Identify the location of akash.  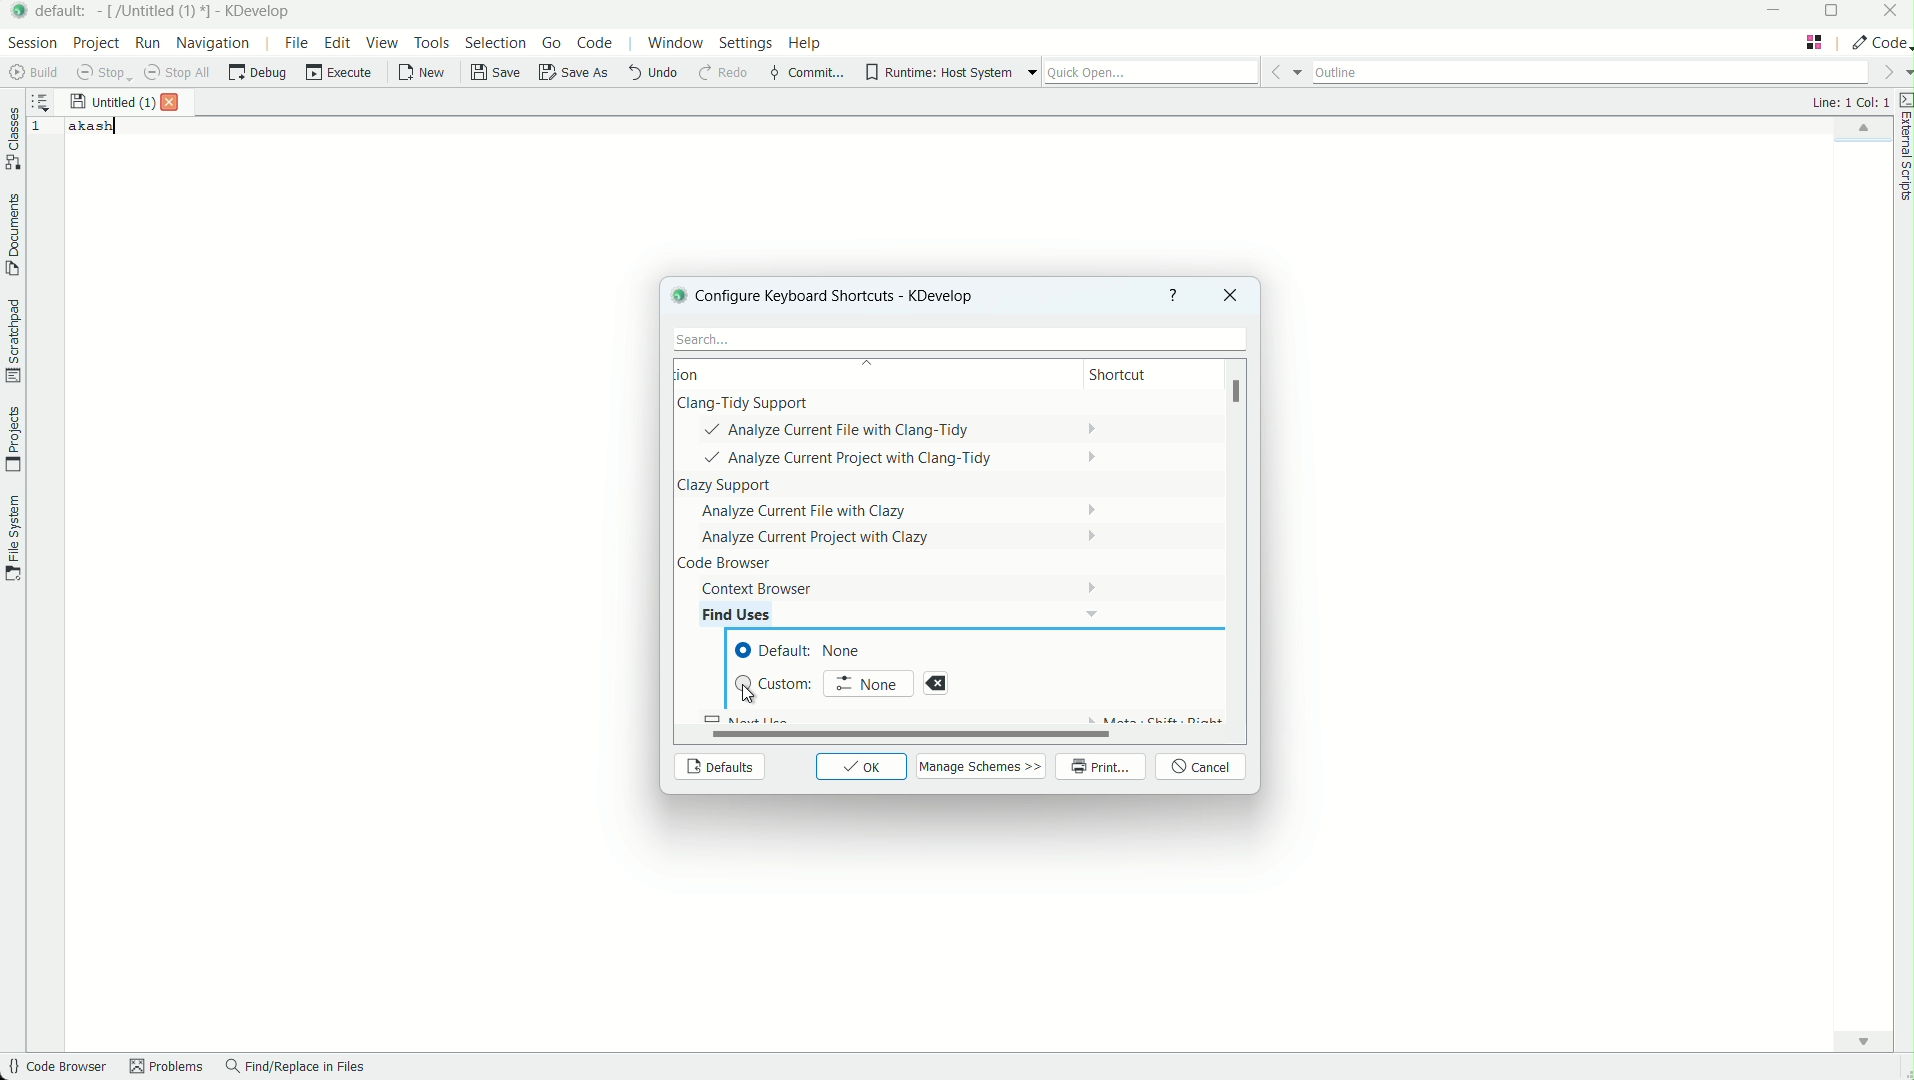
(93, 126).